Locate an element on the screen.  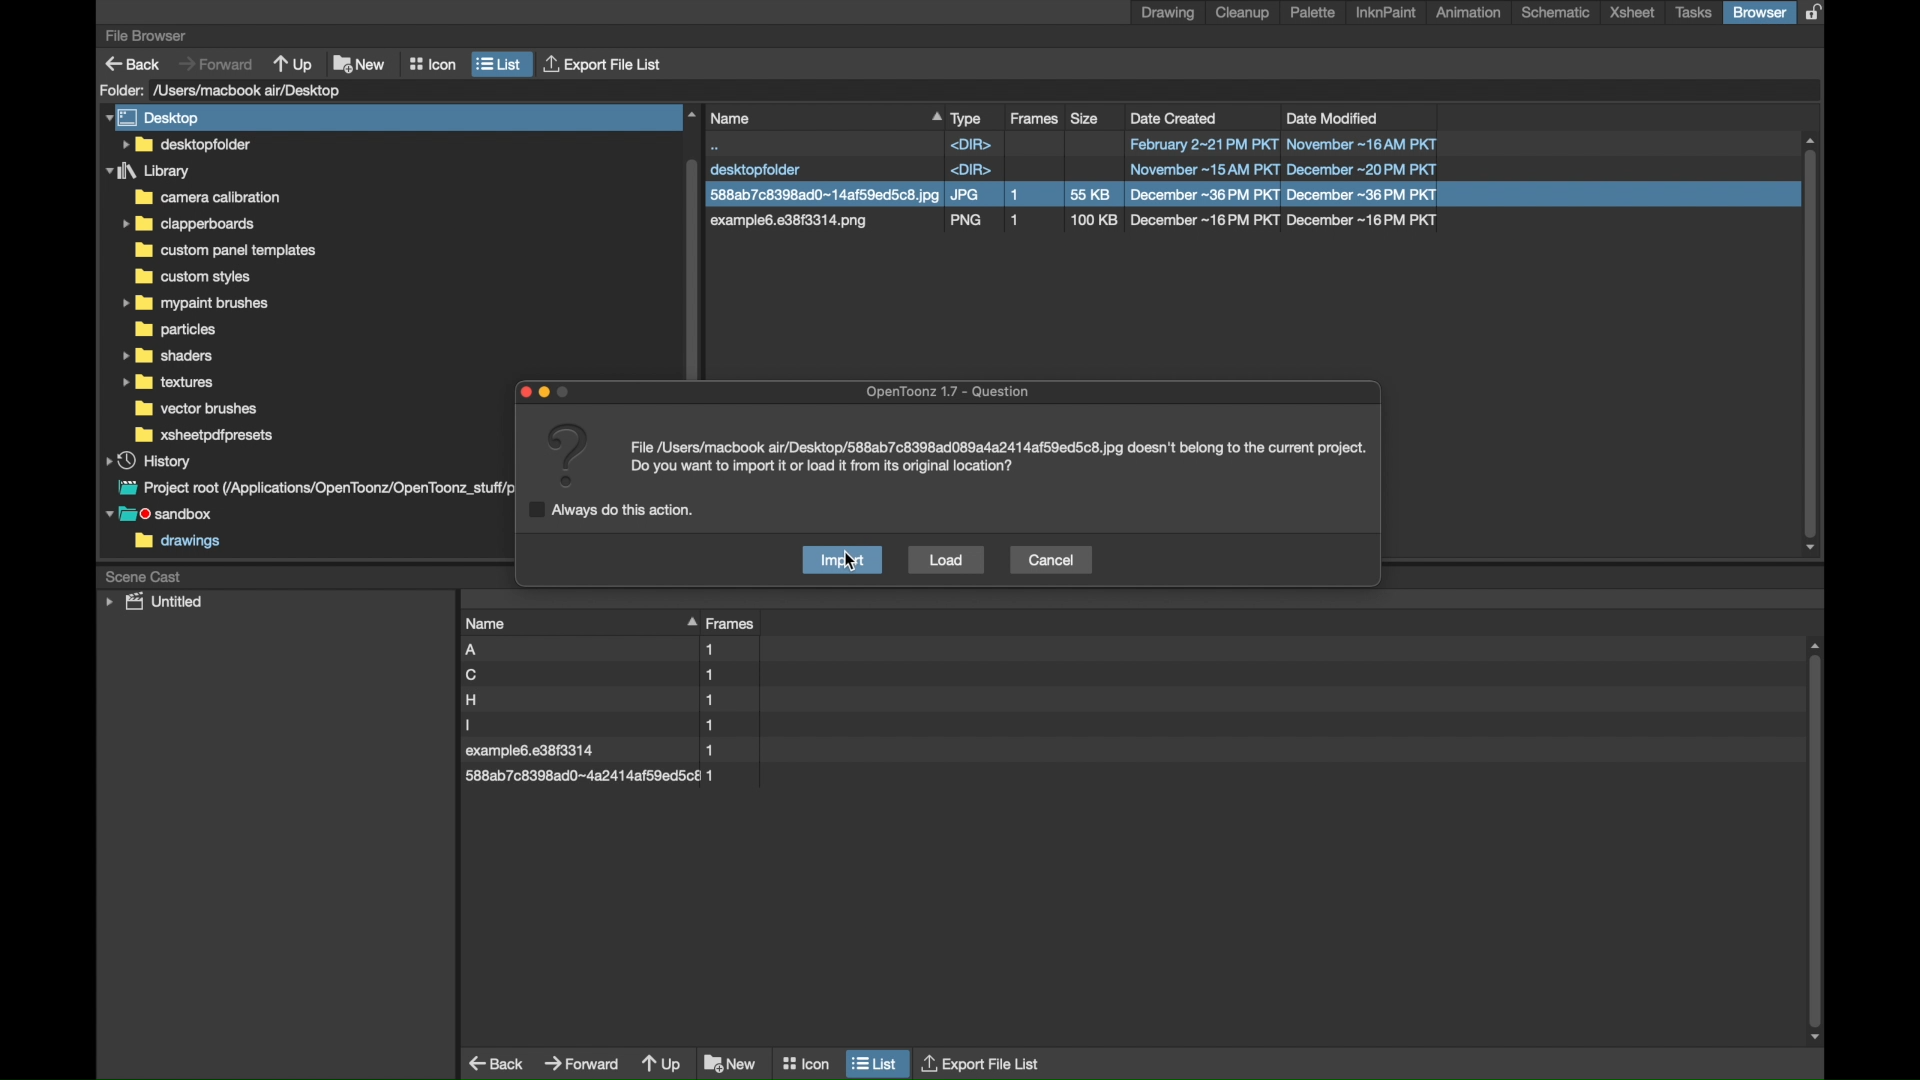
name is located at coordinates (487, 623).